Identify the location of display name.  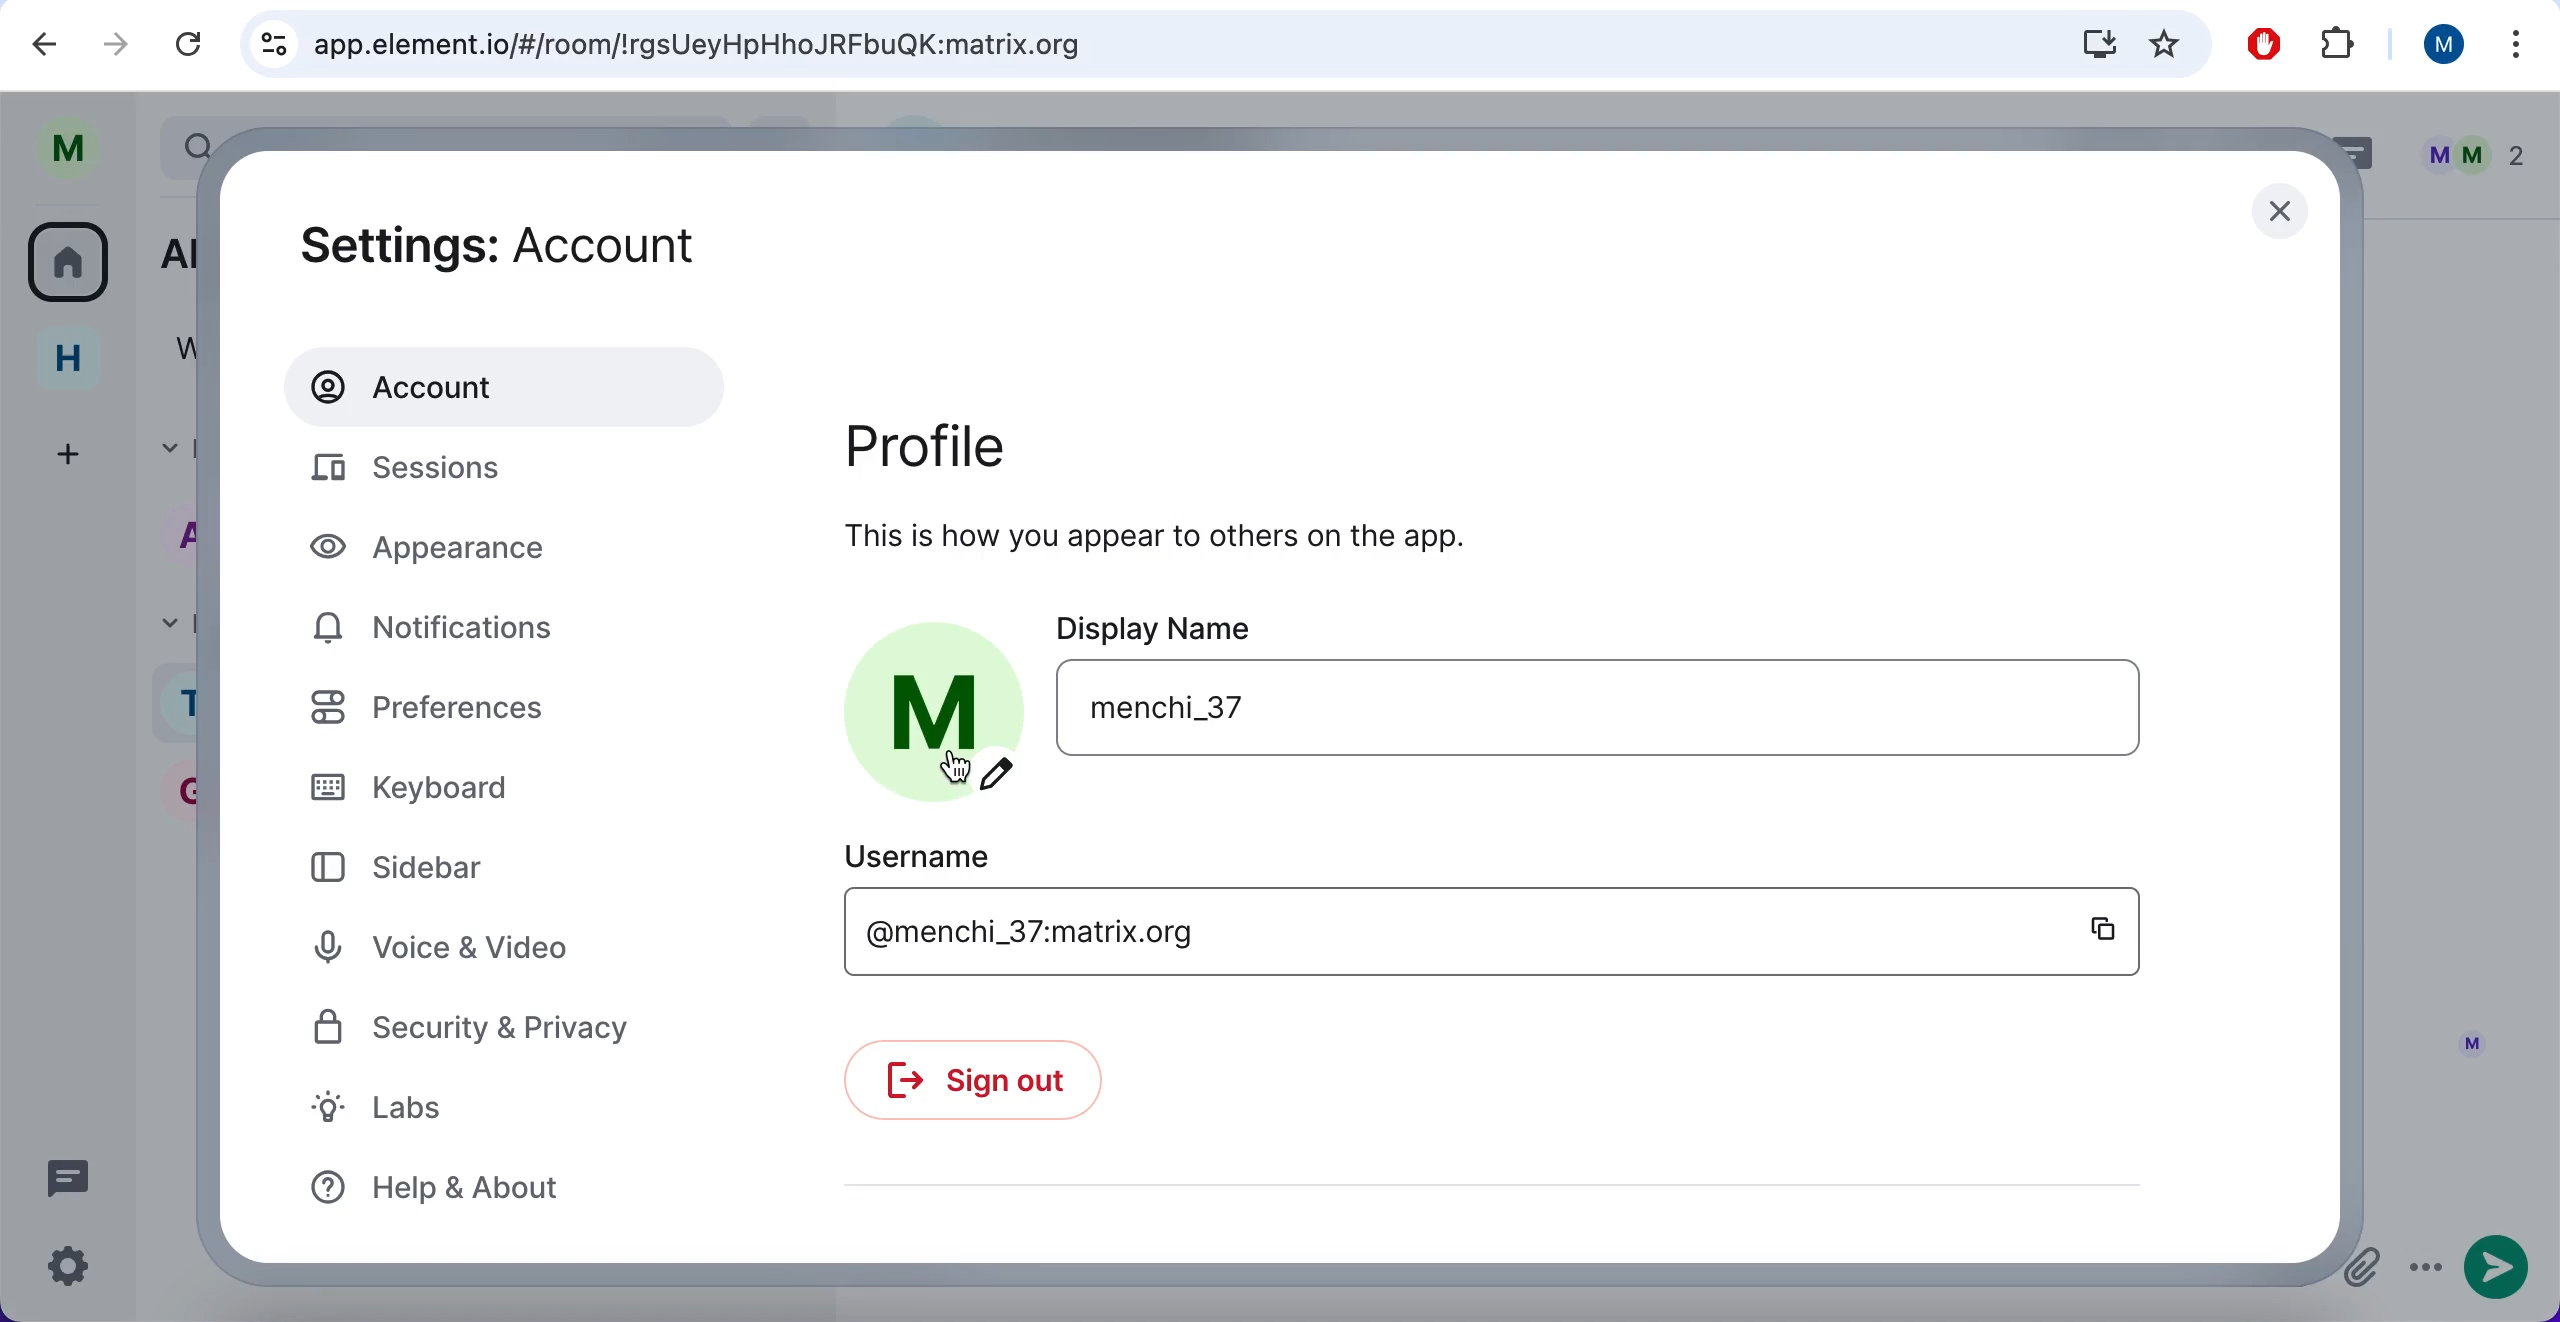
(1402, 626).